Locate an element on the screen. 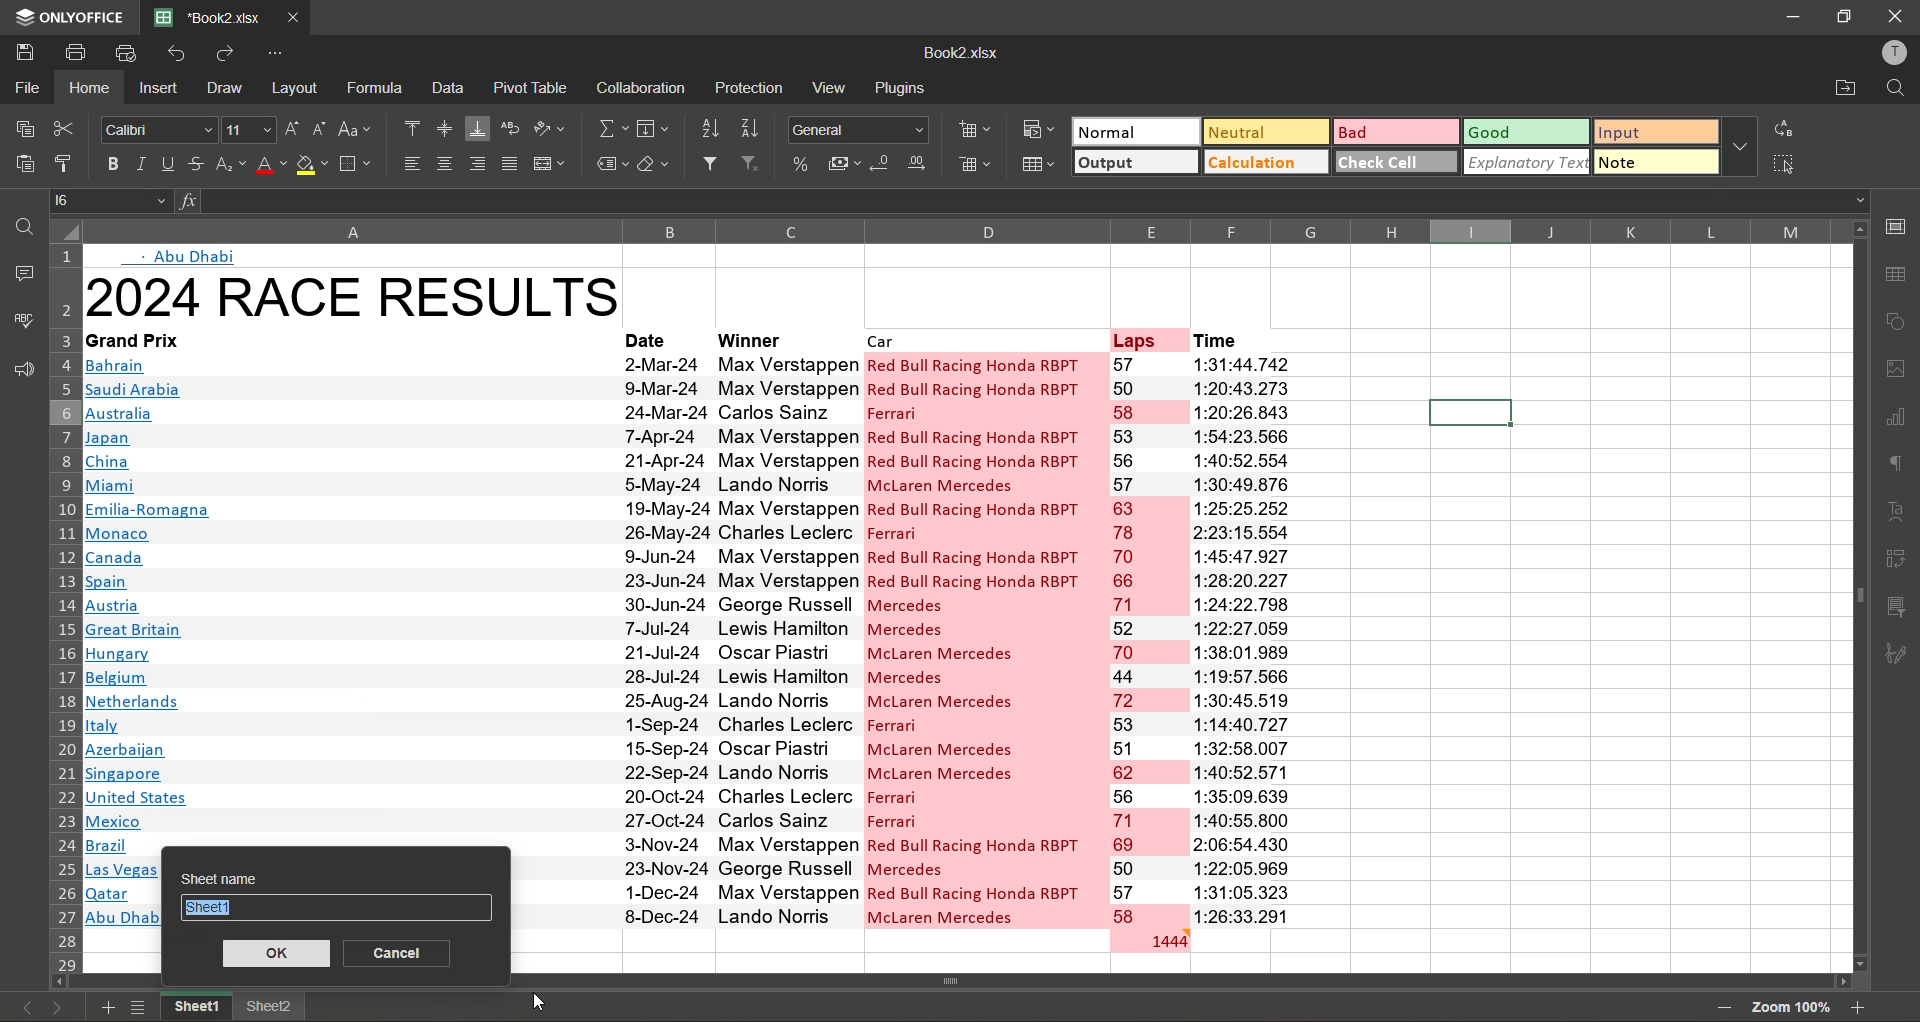 The image size is (1920, 1022). sheet2 is located at coordinates (271, 1005).